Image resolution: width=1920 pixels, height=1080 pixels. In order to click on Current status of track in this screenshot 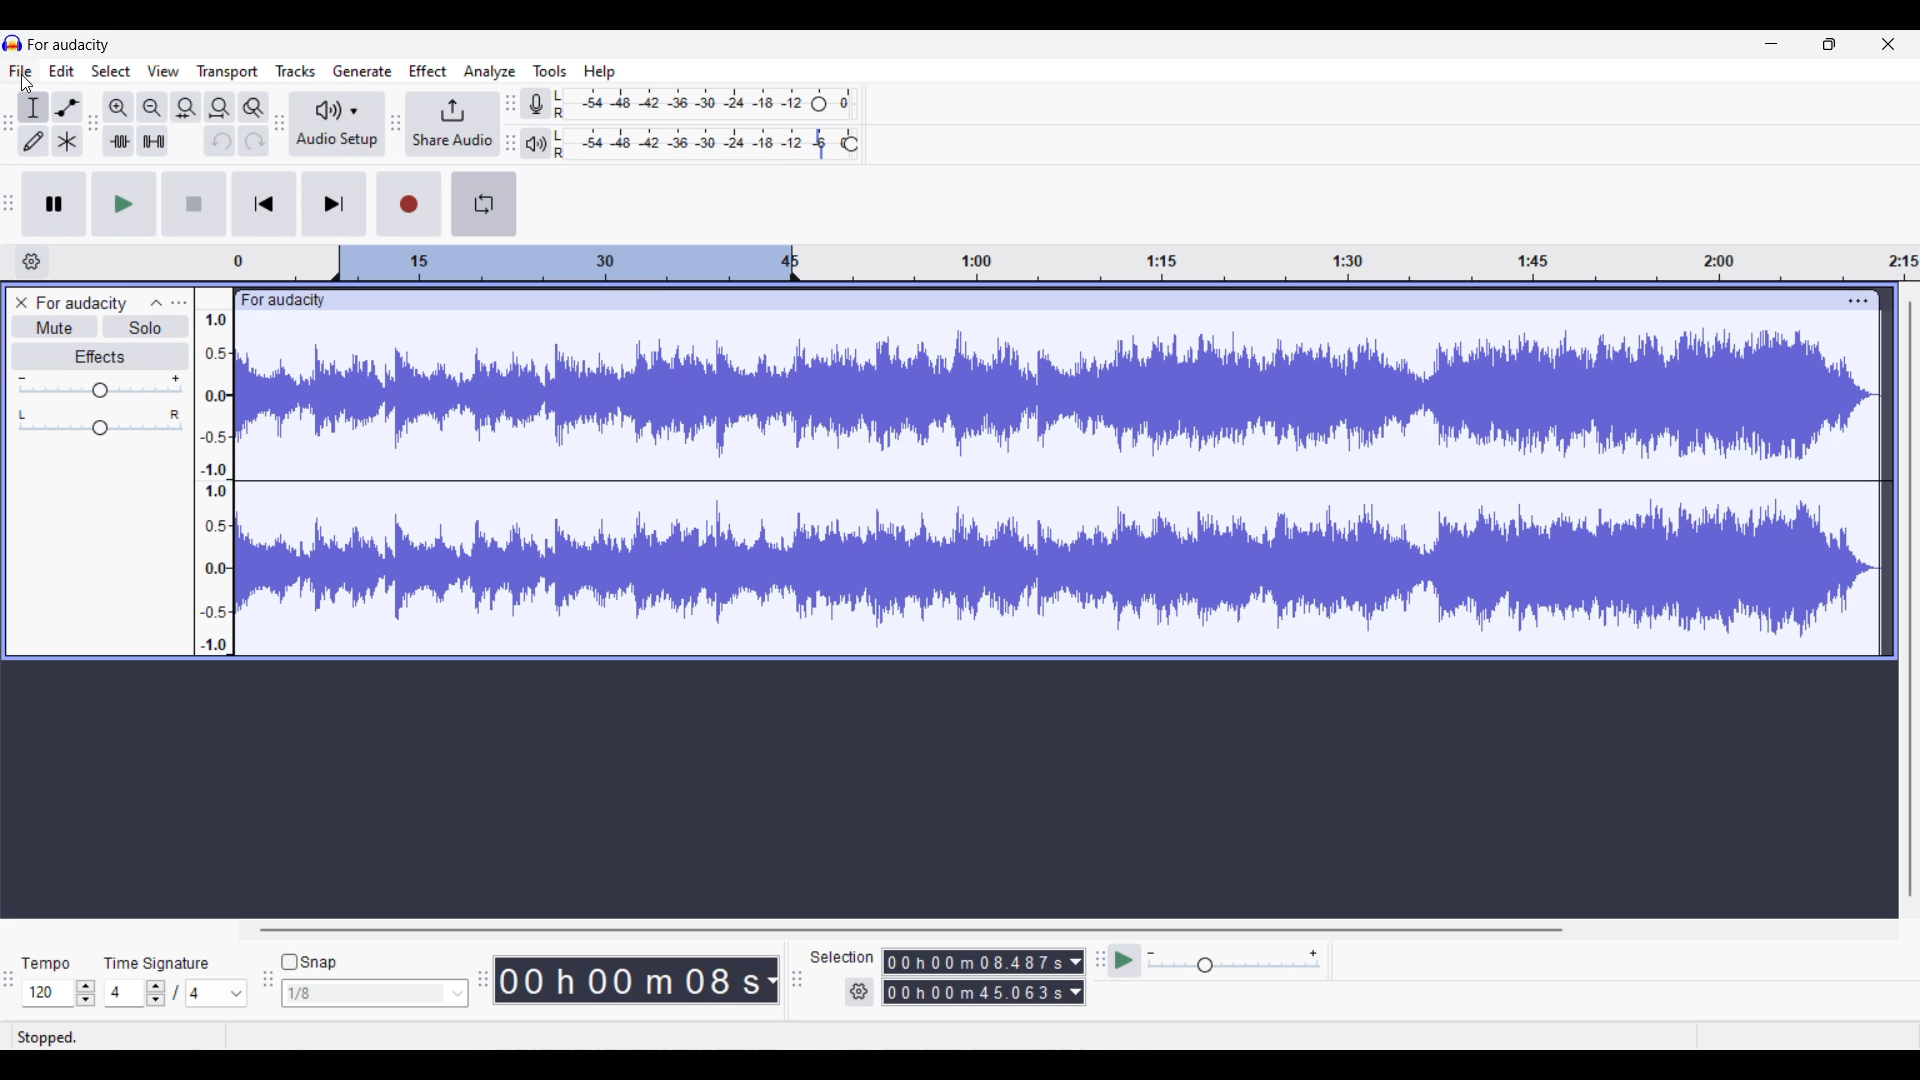, I will do `click(47, 1037)`.